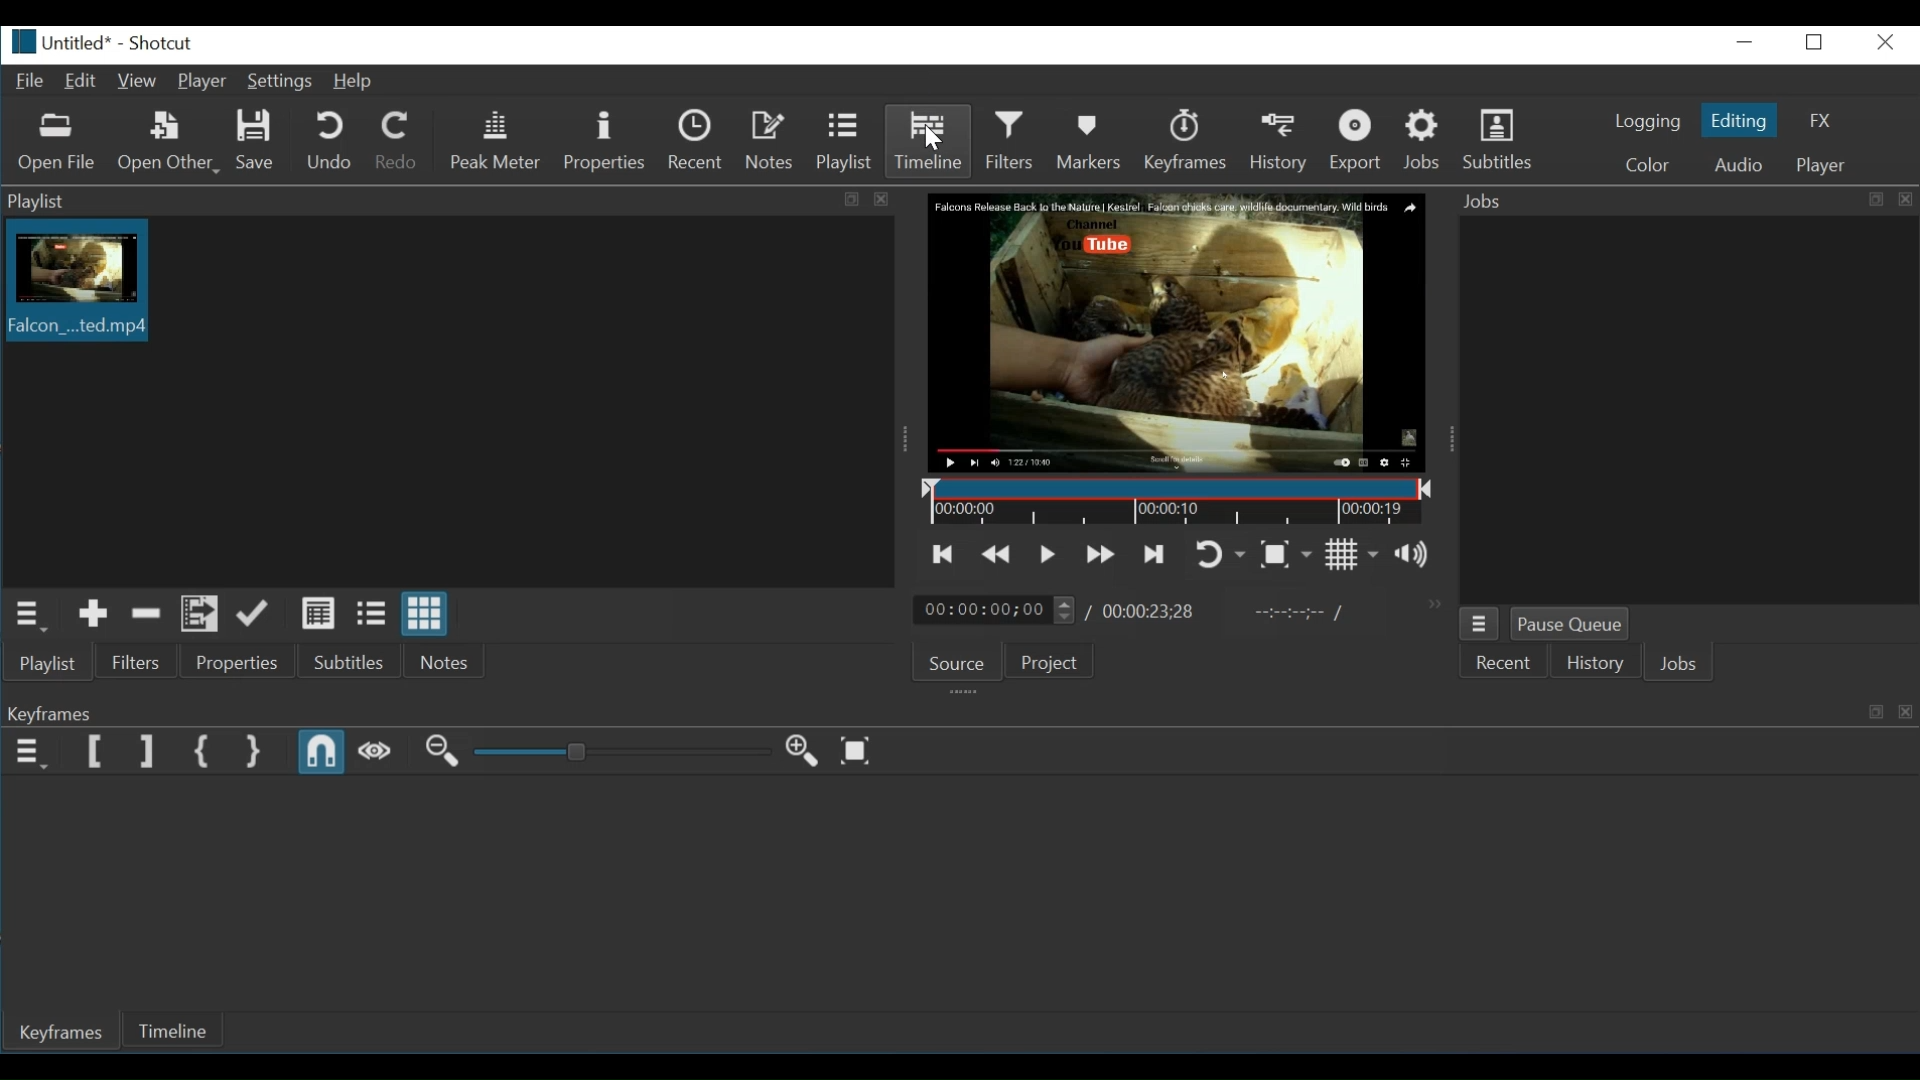 The image size is (1920, 1080). I want to click on Clip thumbnail, so click(80, 280).